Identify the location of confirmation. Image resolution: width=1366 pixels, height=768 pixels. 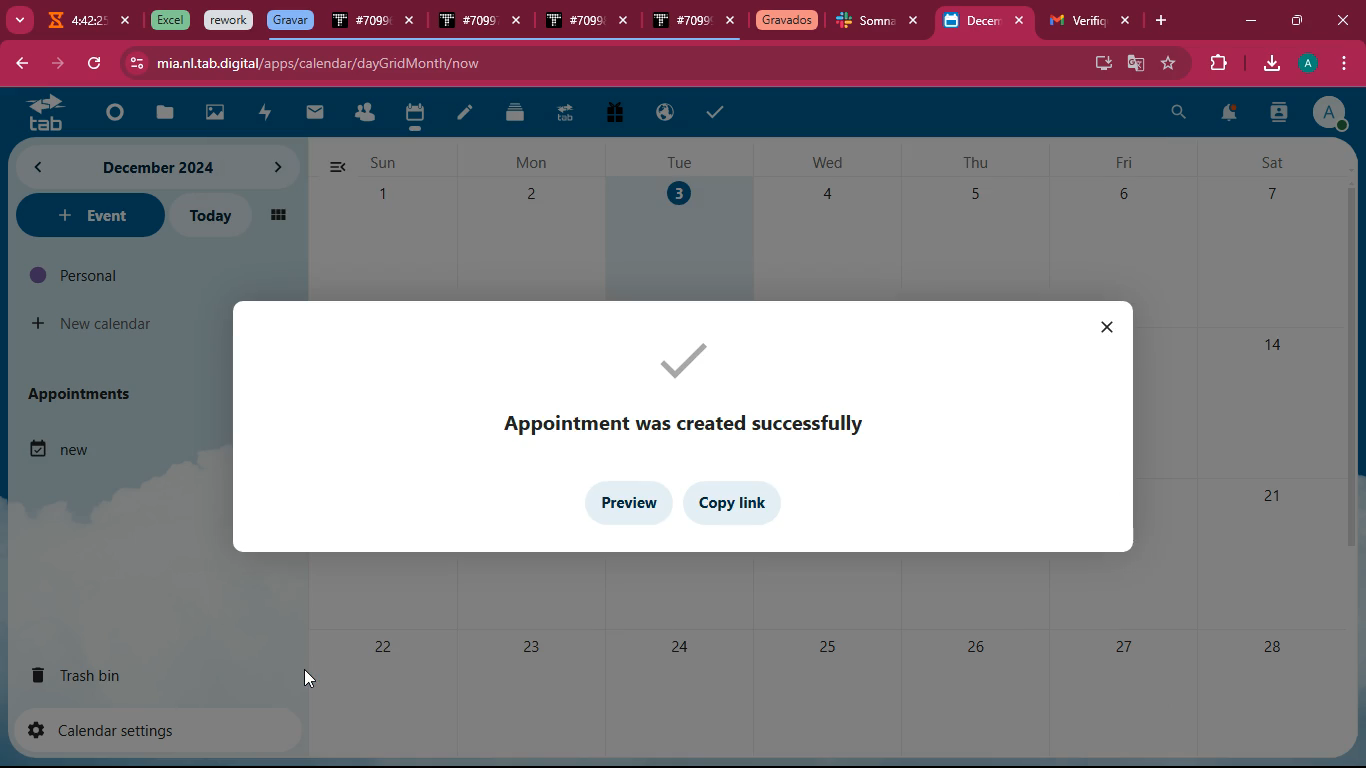
(686, 386).